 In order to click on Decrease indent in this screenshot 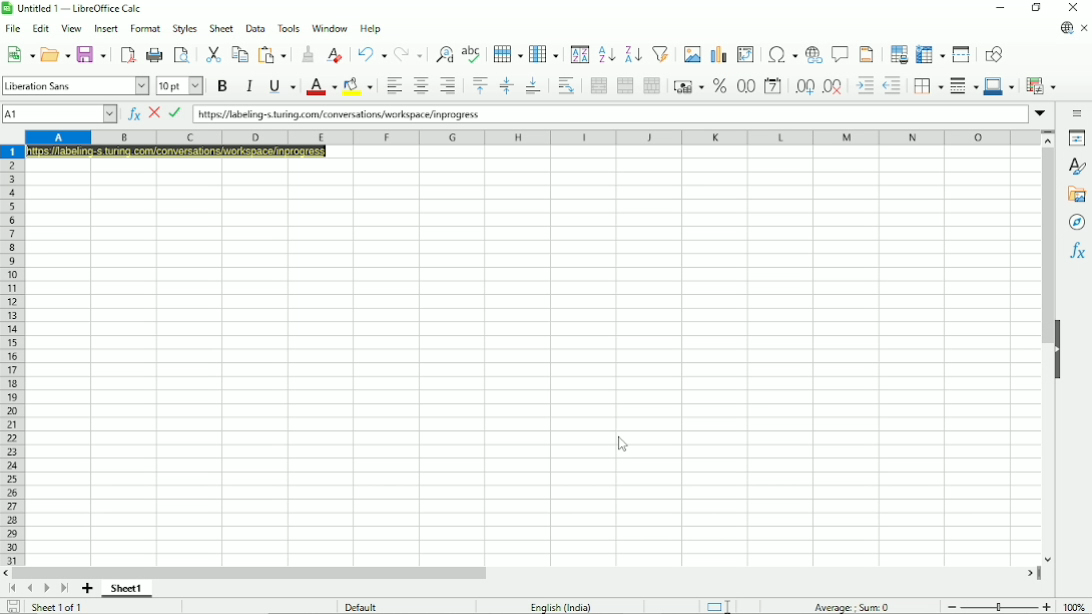, I will do `click(893, 85)`.